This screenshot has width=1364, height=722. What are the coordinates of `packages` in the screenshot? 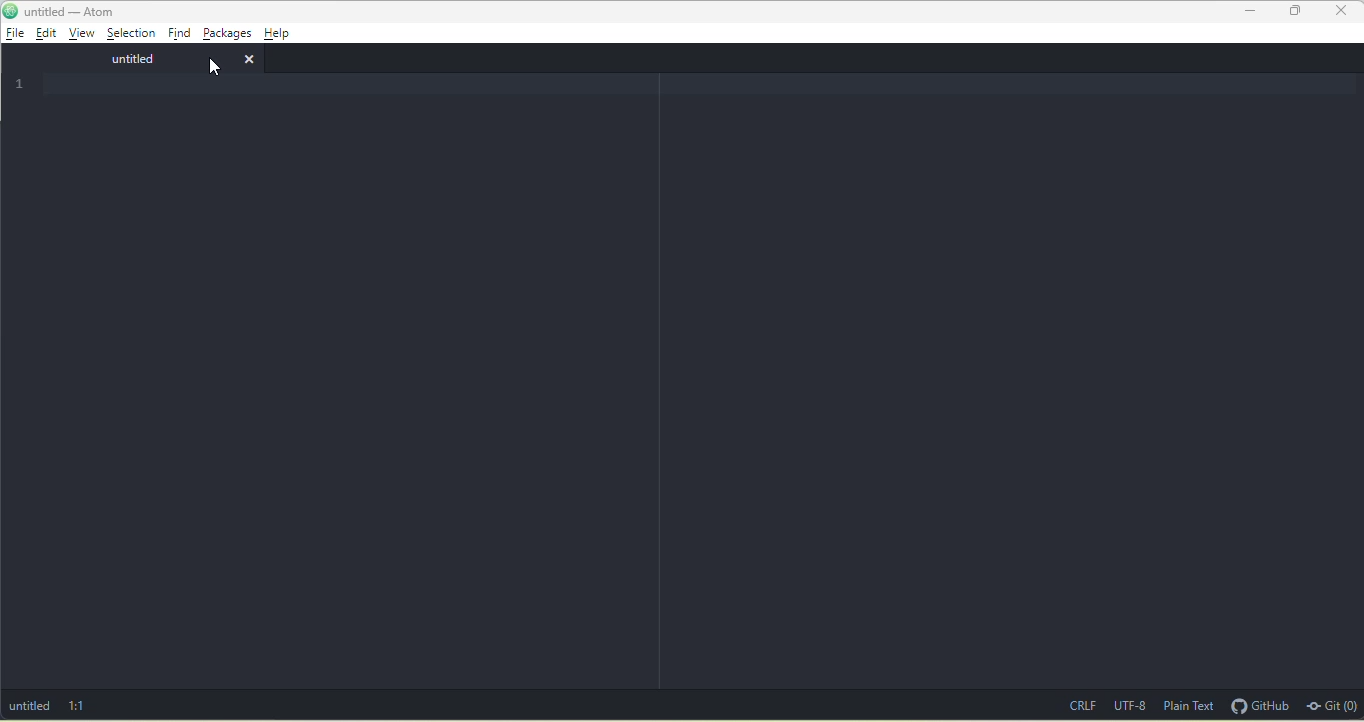 It's located at (227, 34).